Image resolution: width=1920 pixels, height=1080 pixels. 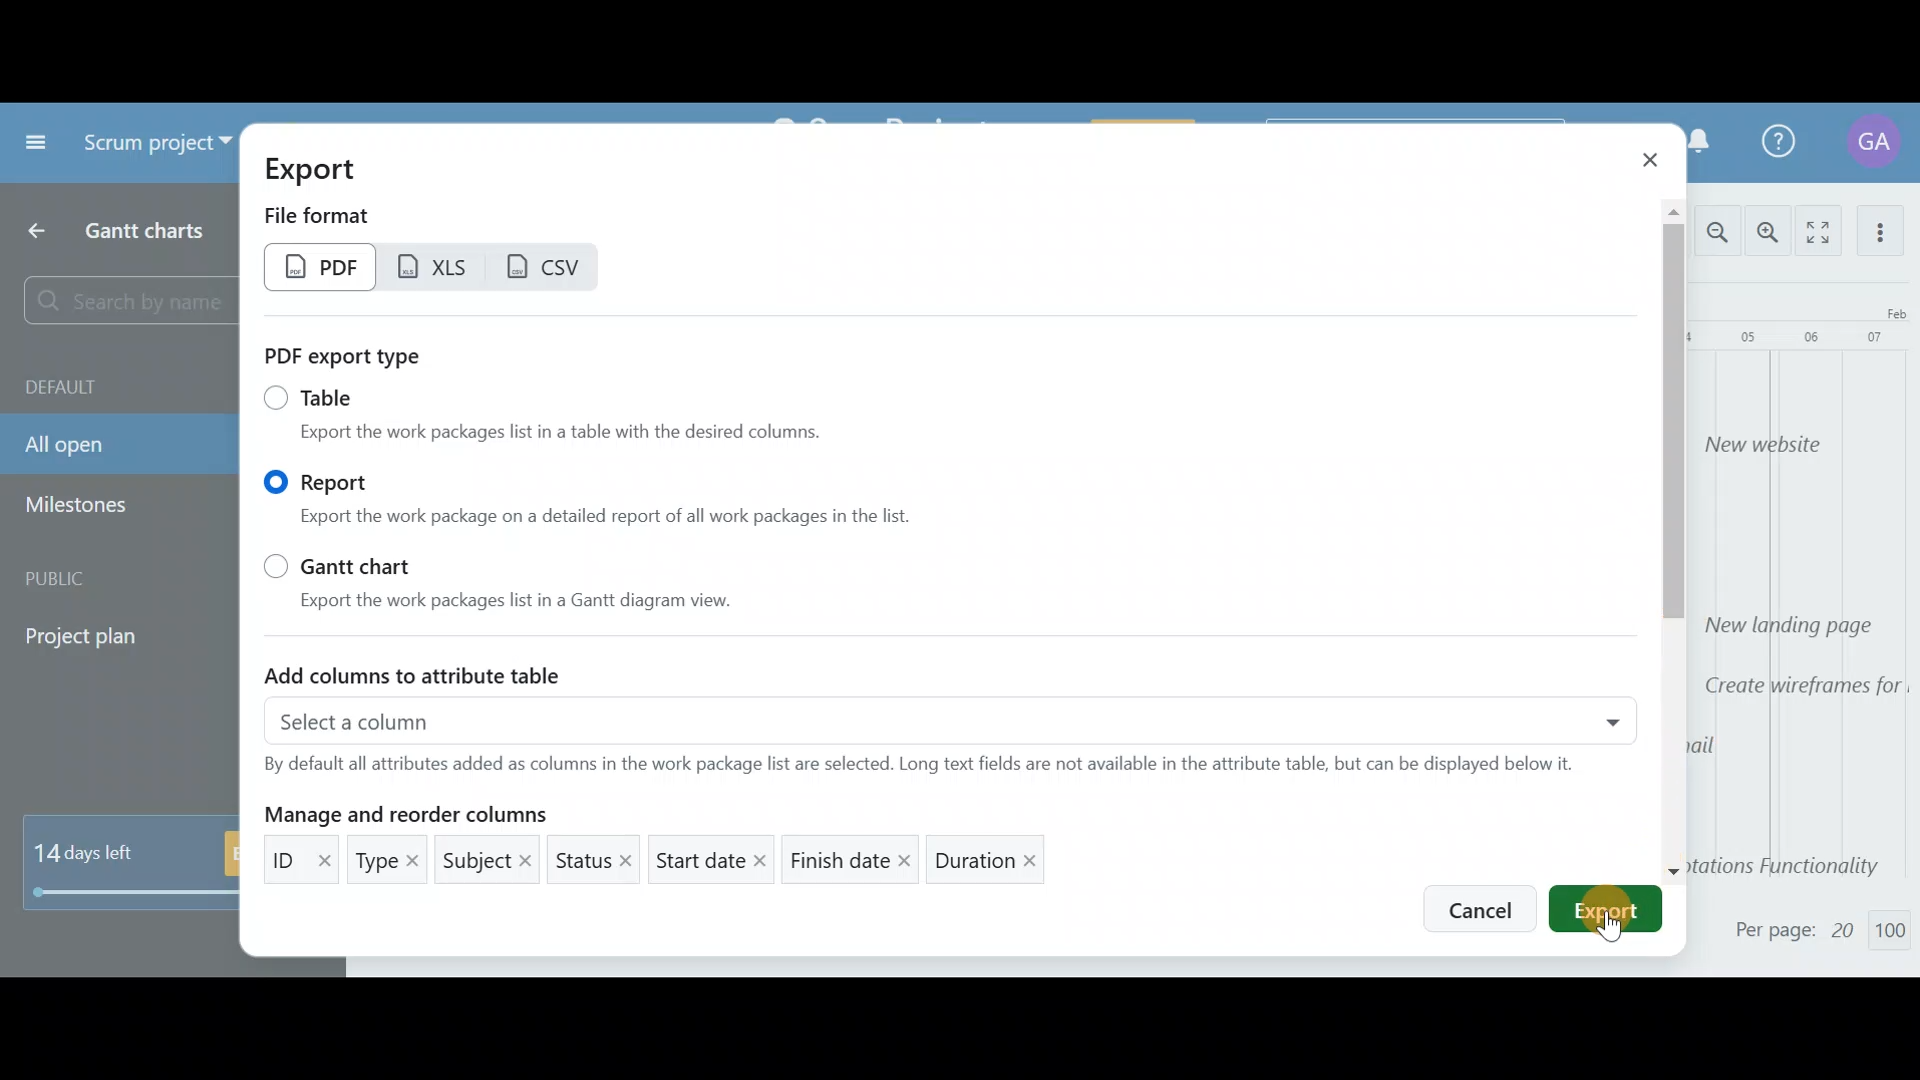 What do you see at coordinates (42, 227) in the screenshot?
I see `Back` at bounding box center [42, 227].